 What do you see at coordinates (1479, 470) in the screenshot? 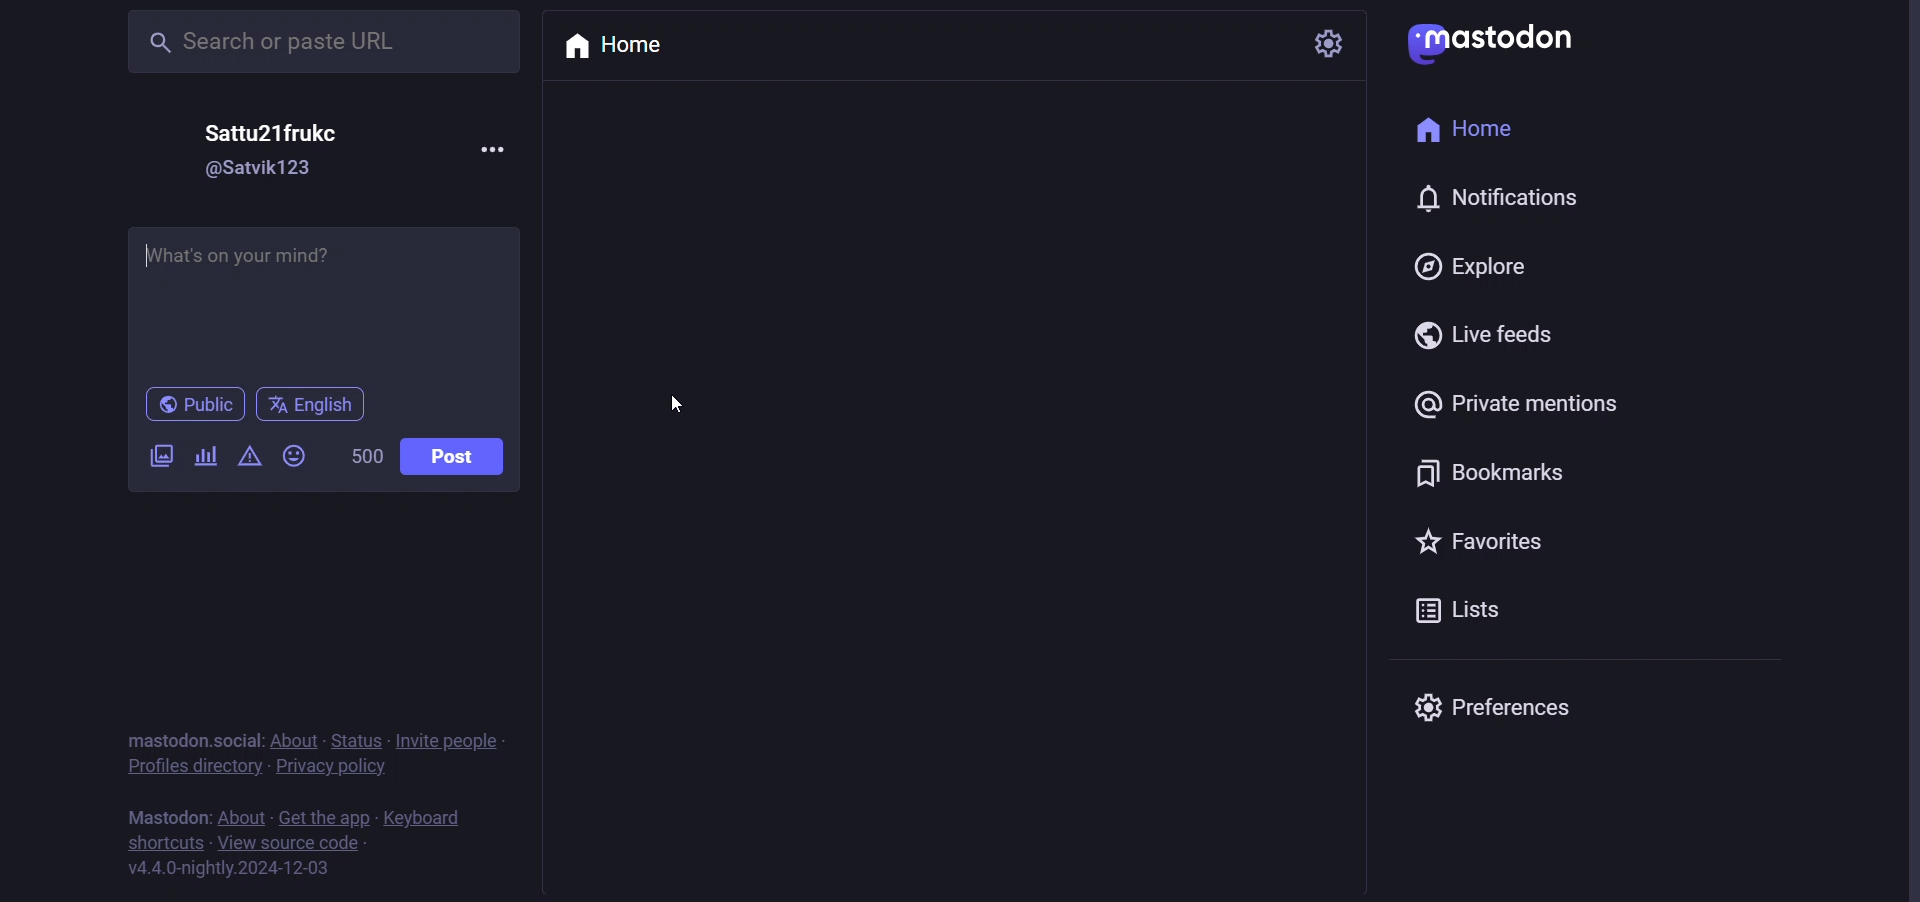
I see `bookmark` at bounding box center [1479, 470].